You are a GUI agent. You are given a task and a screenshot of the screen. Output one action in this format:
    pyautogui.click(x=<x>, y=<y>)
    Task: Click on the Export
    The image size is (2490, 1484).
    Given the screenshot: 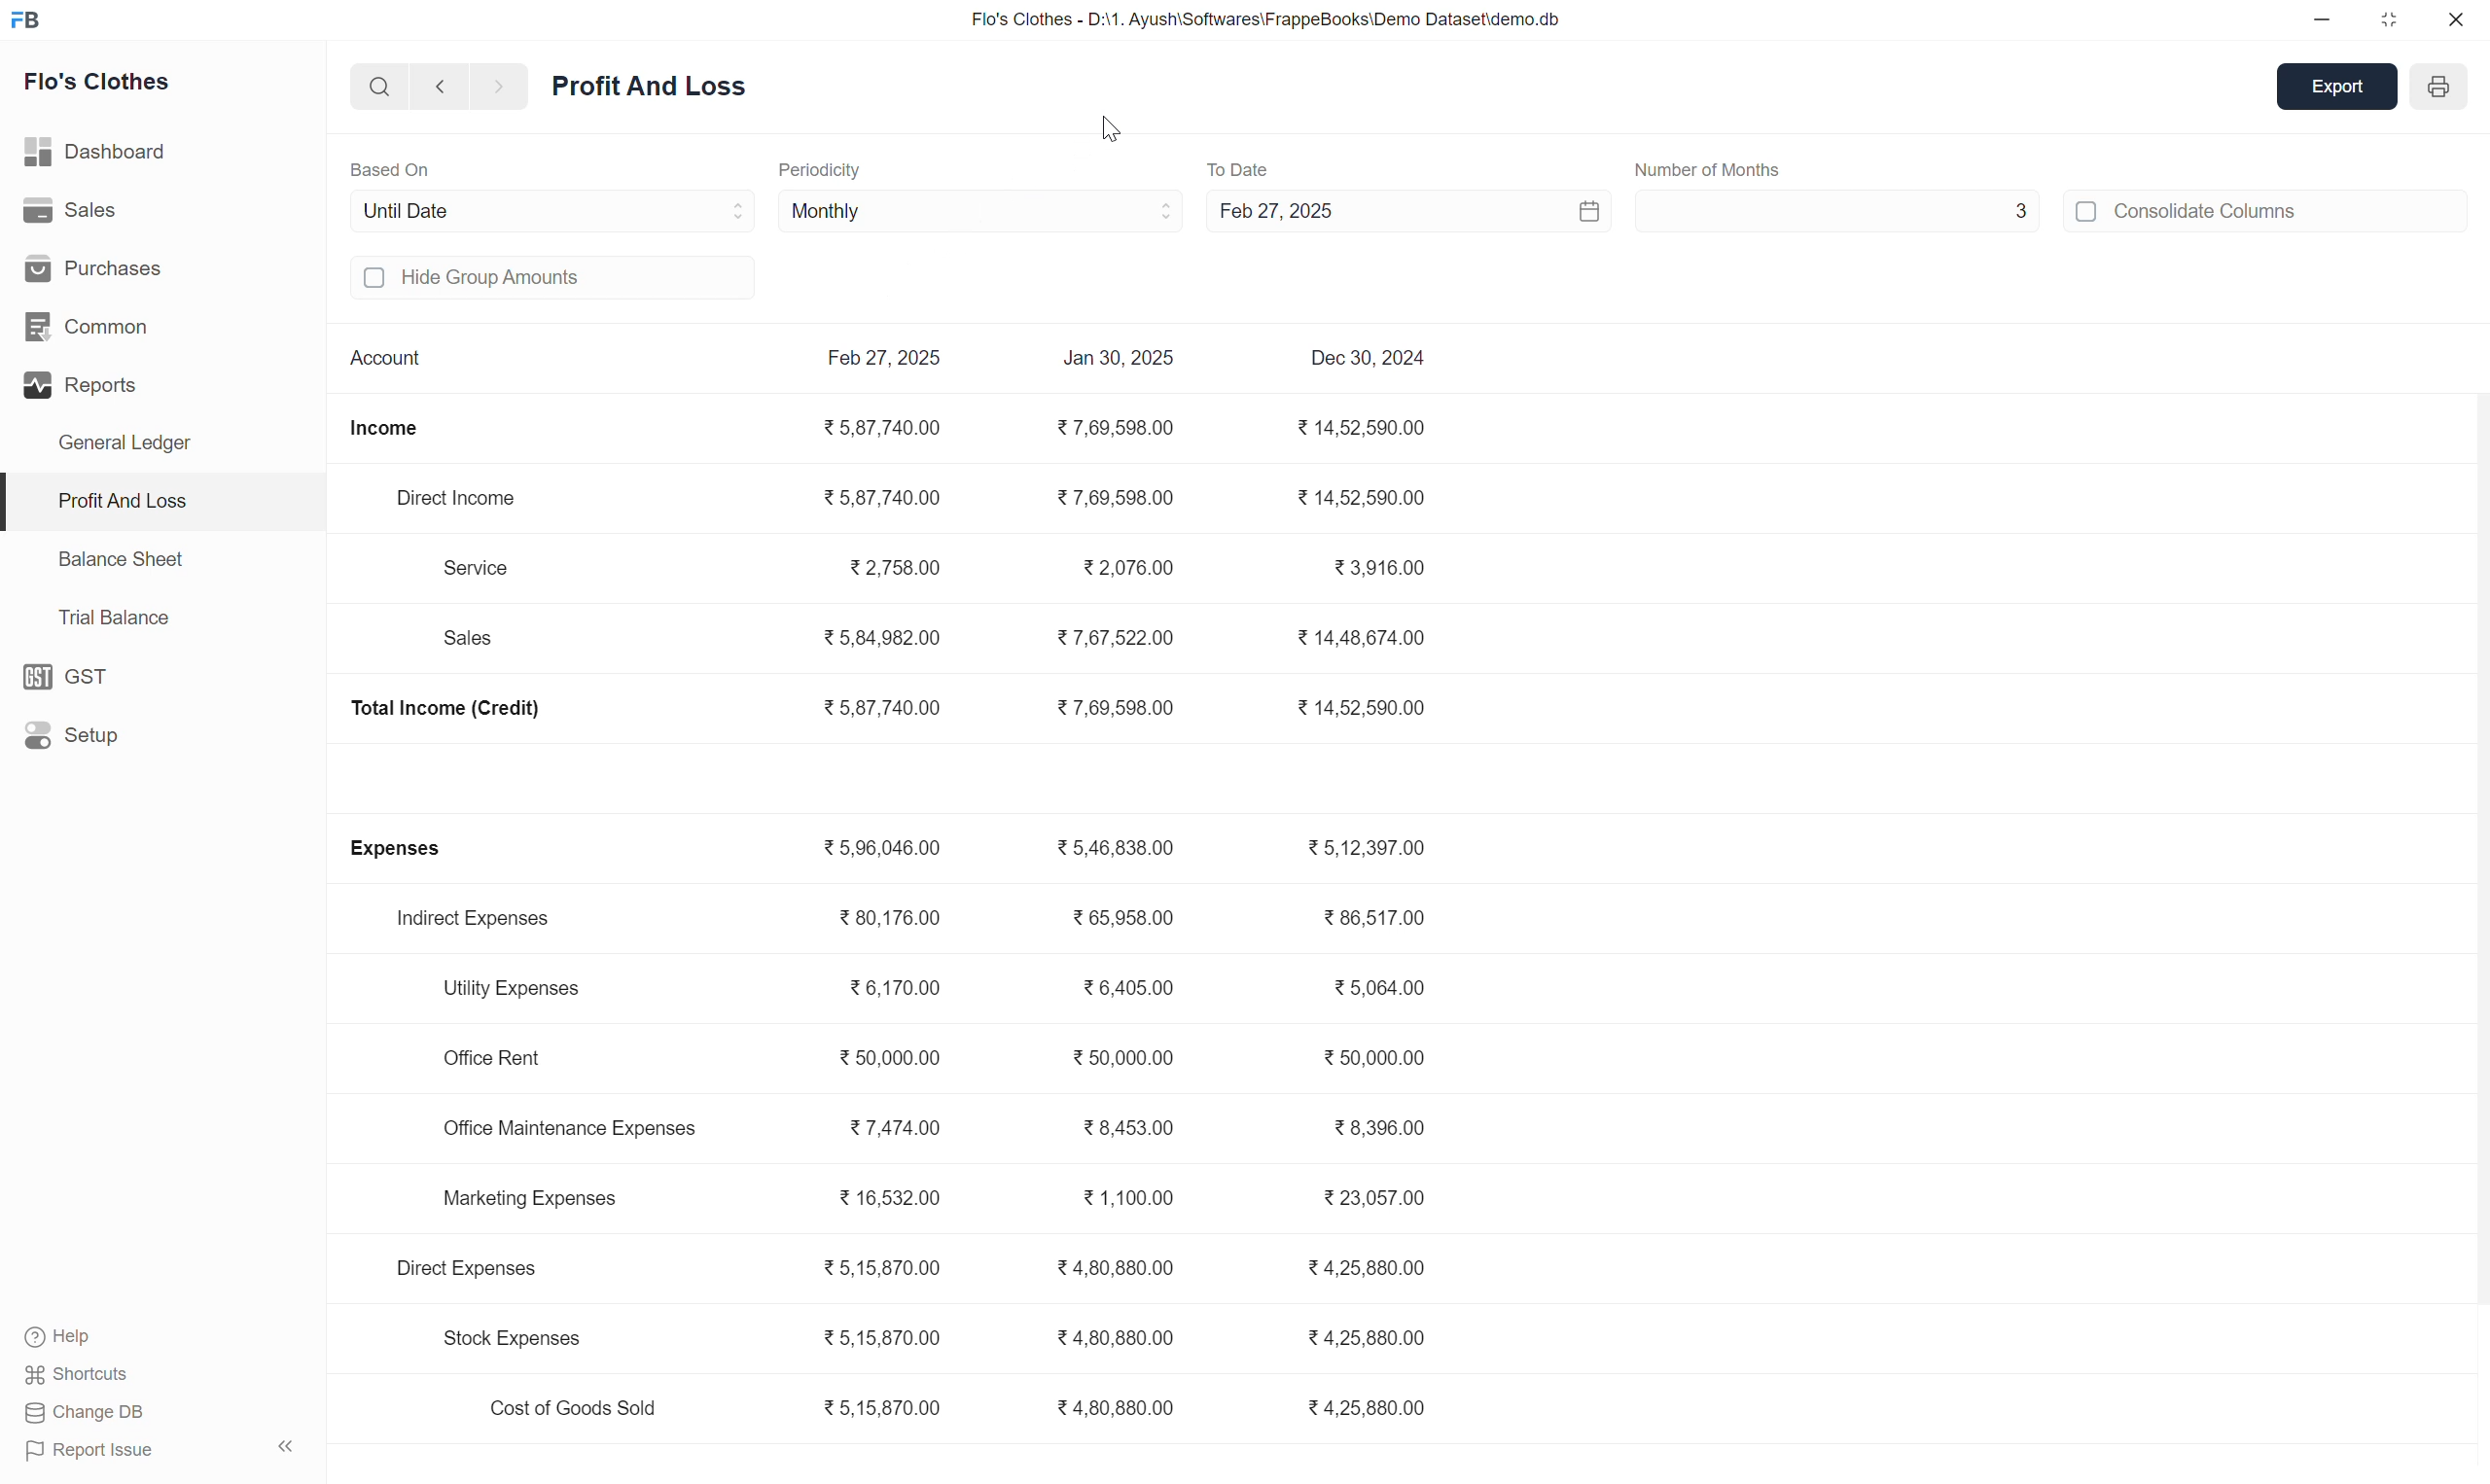 What is the action you would take?
    pyautogui.click(x=2327, y=86)
    